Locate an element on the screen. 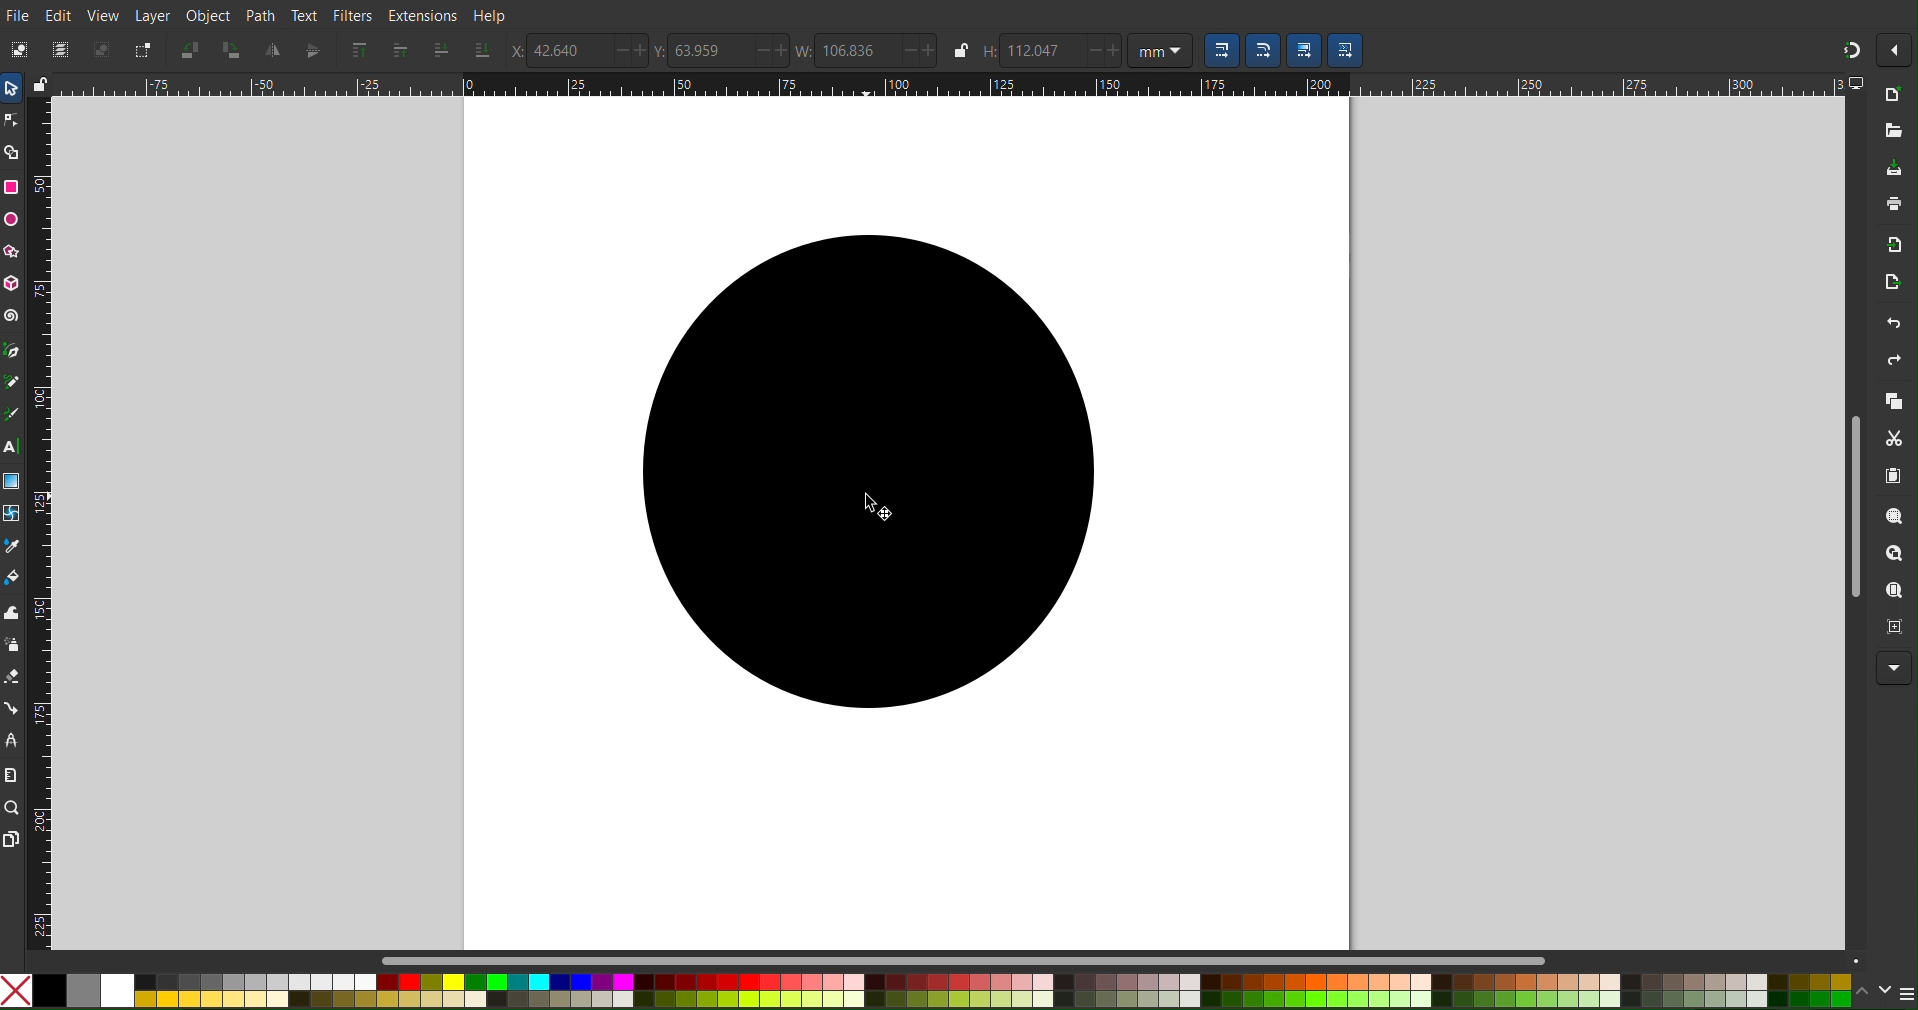 This screenshot has height=1010, width=1918. Scaling Option 2 is located at coordinates (1262, 51).